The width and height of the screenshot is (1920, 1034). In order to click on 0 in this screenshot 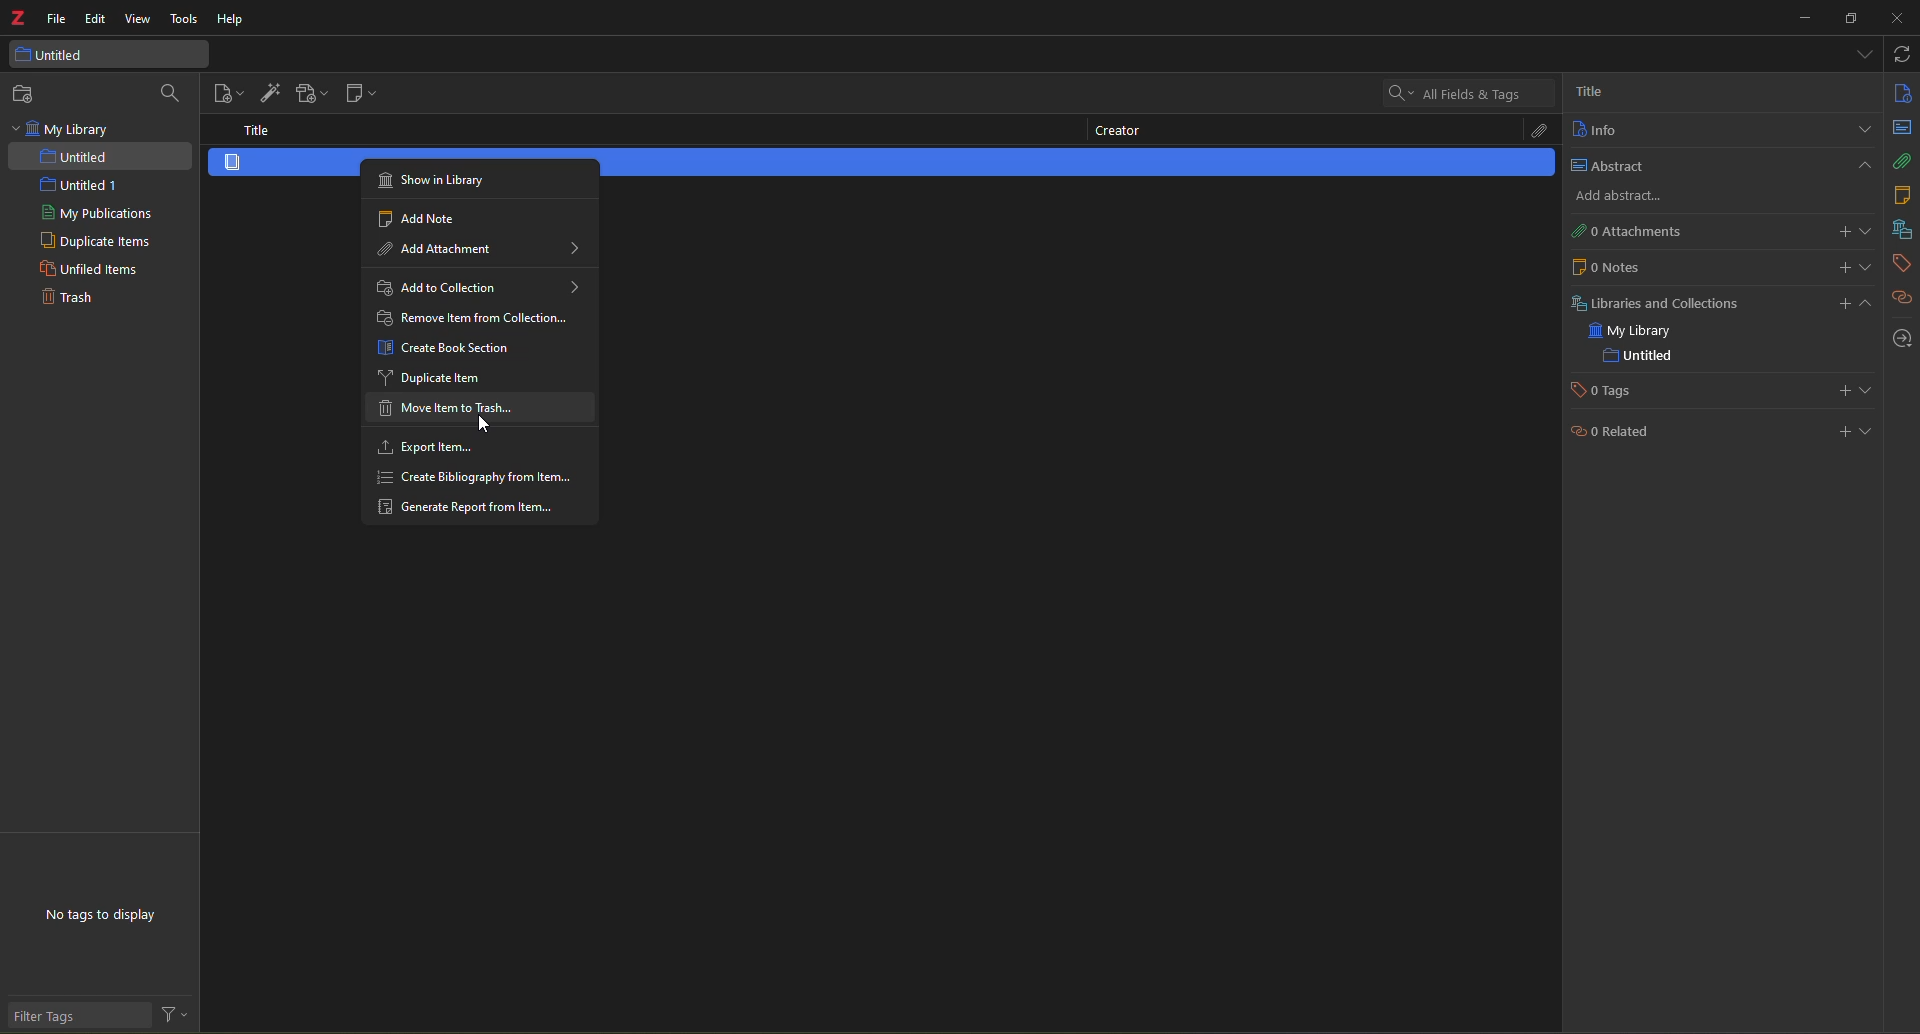, I will do `click(1623, 231)`.